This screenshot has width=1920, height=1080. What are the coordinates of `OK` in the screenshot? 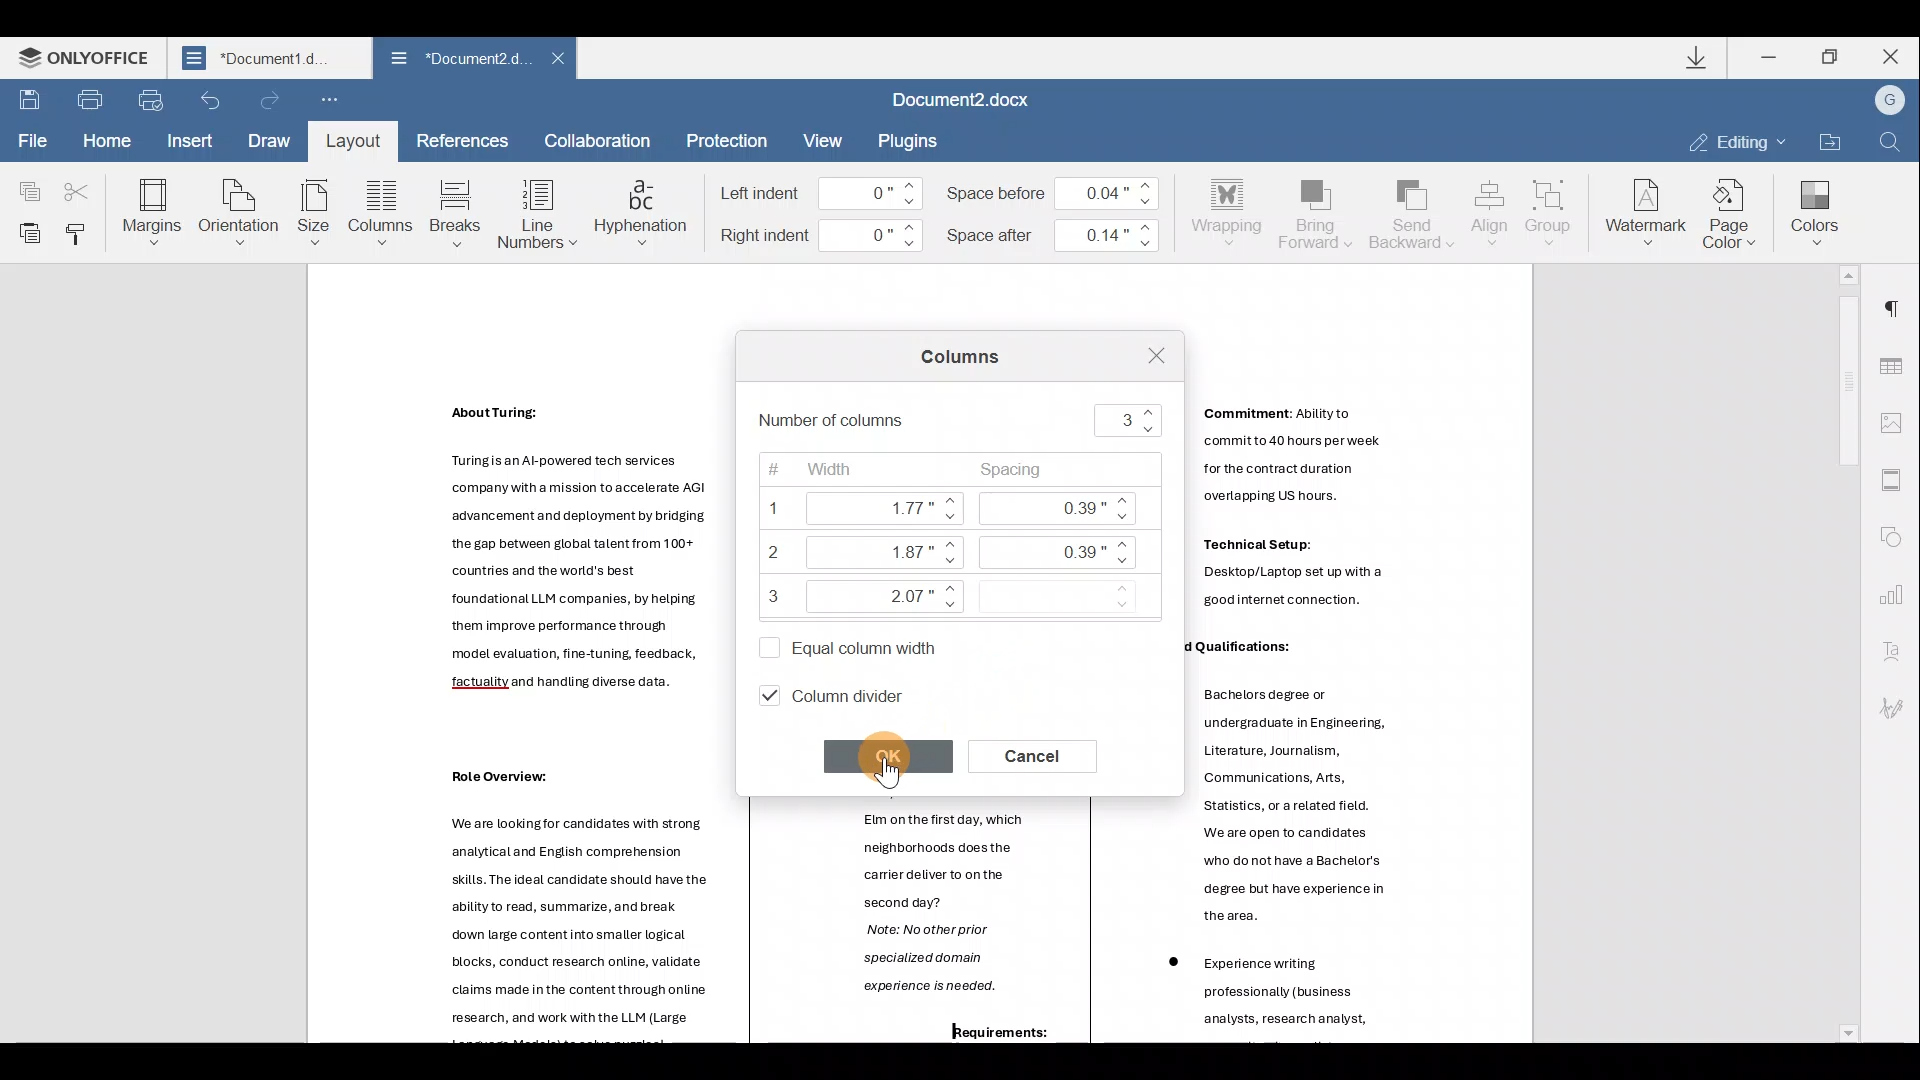 It's located at (893, 756).